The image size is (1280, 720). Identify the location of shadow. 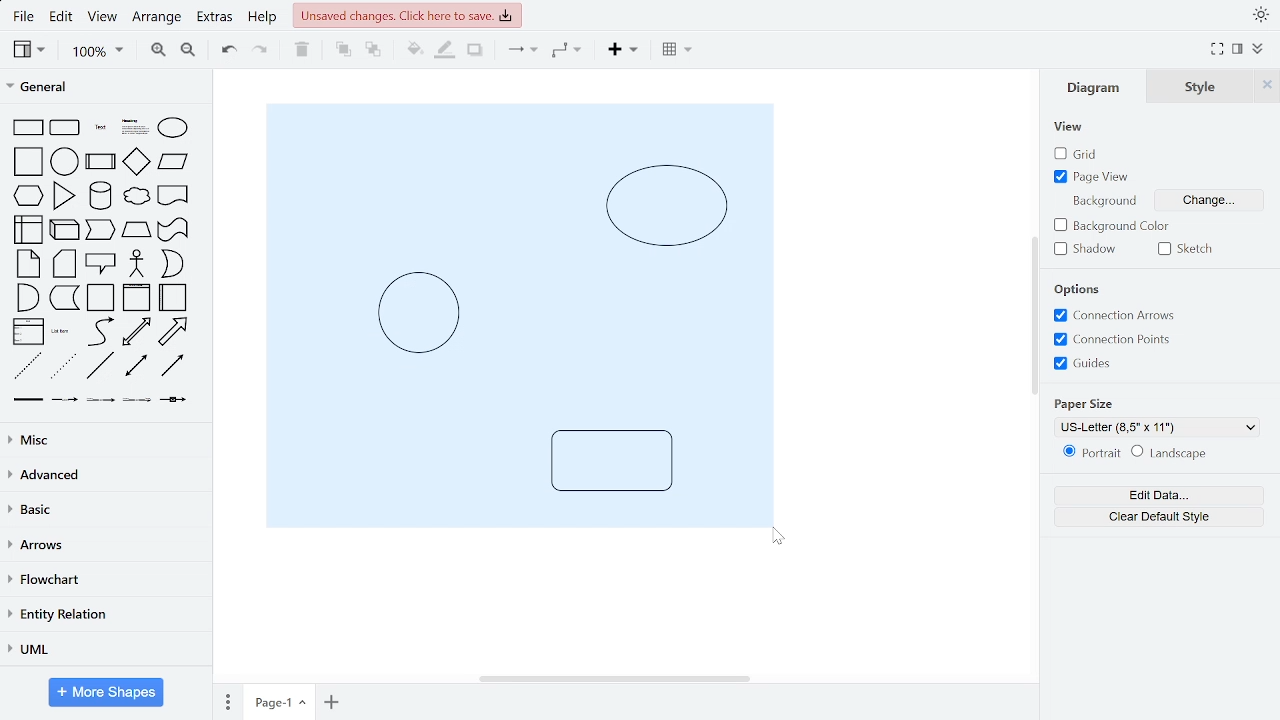
(1088, 250).